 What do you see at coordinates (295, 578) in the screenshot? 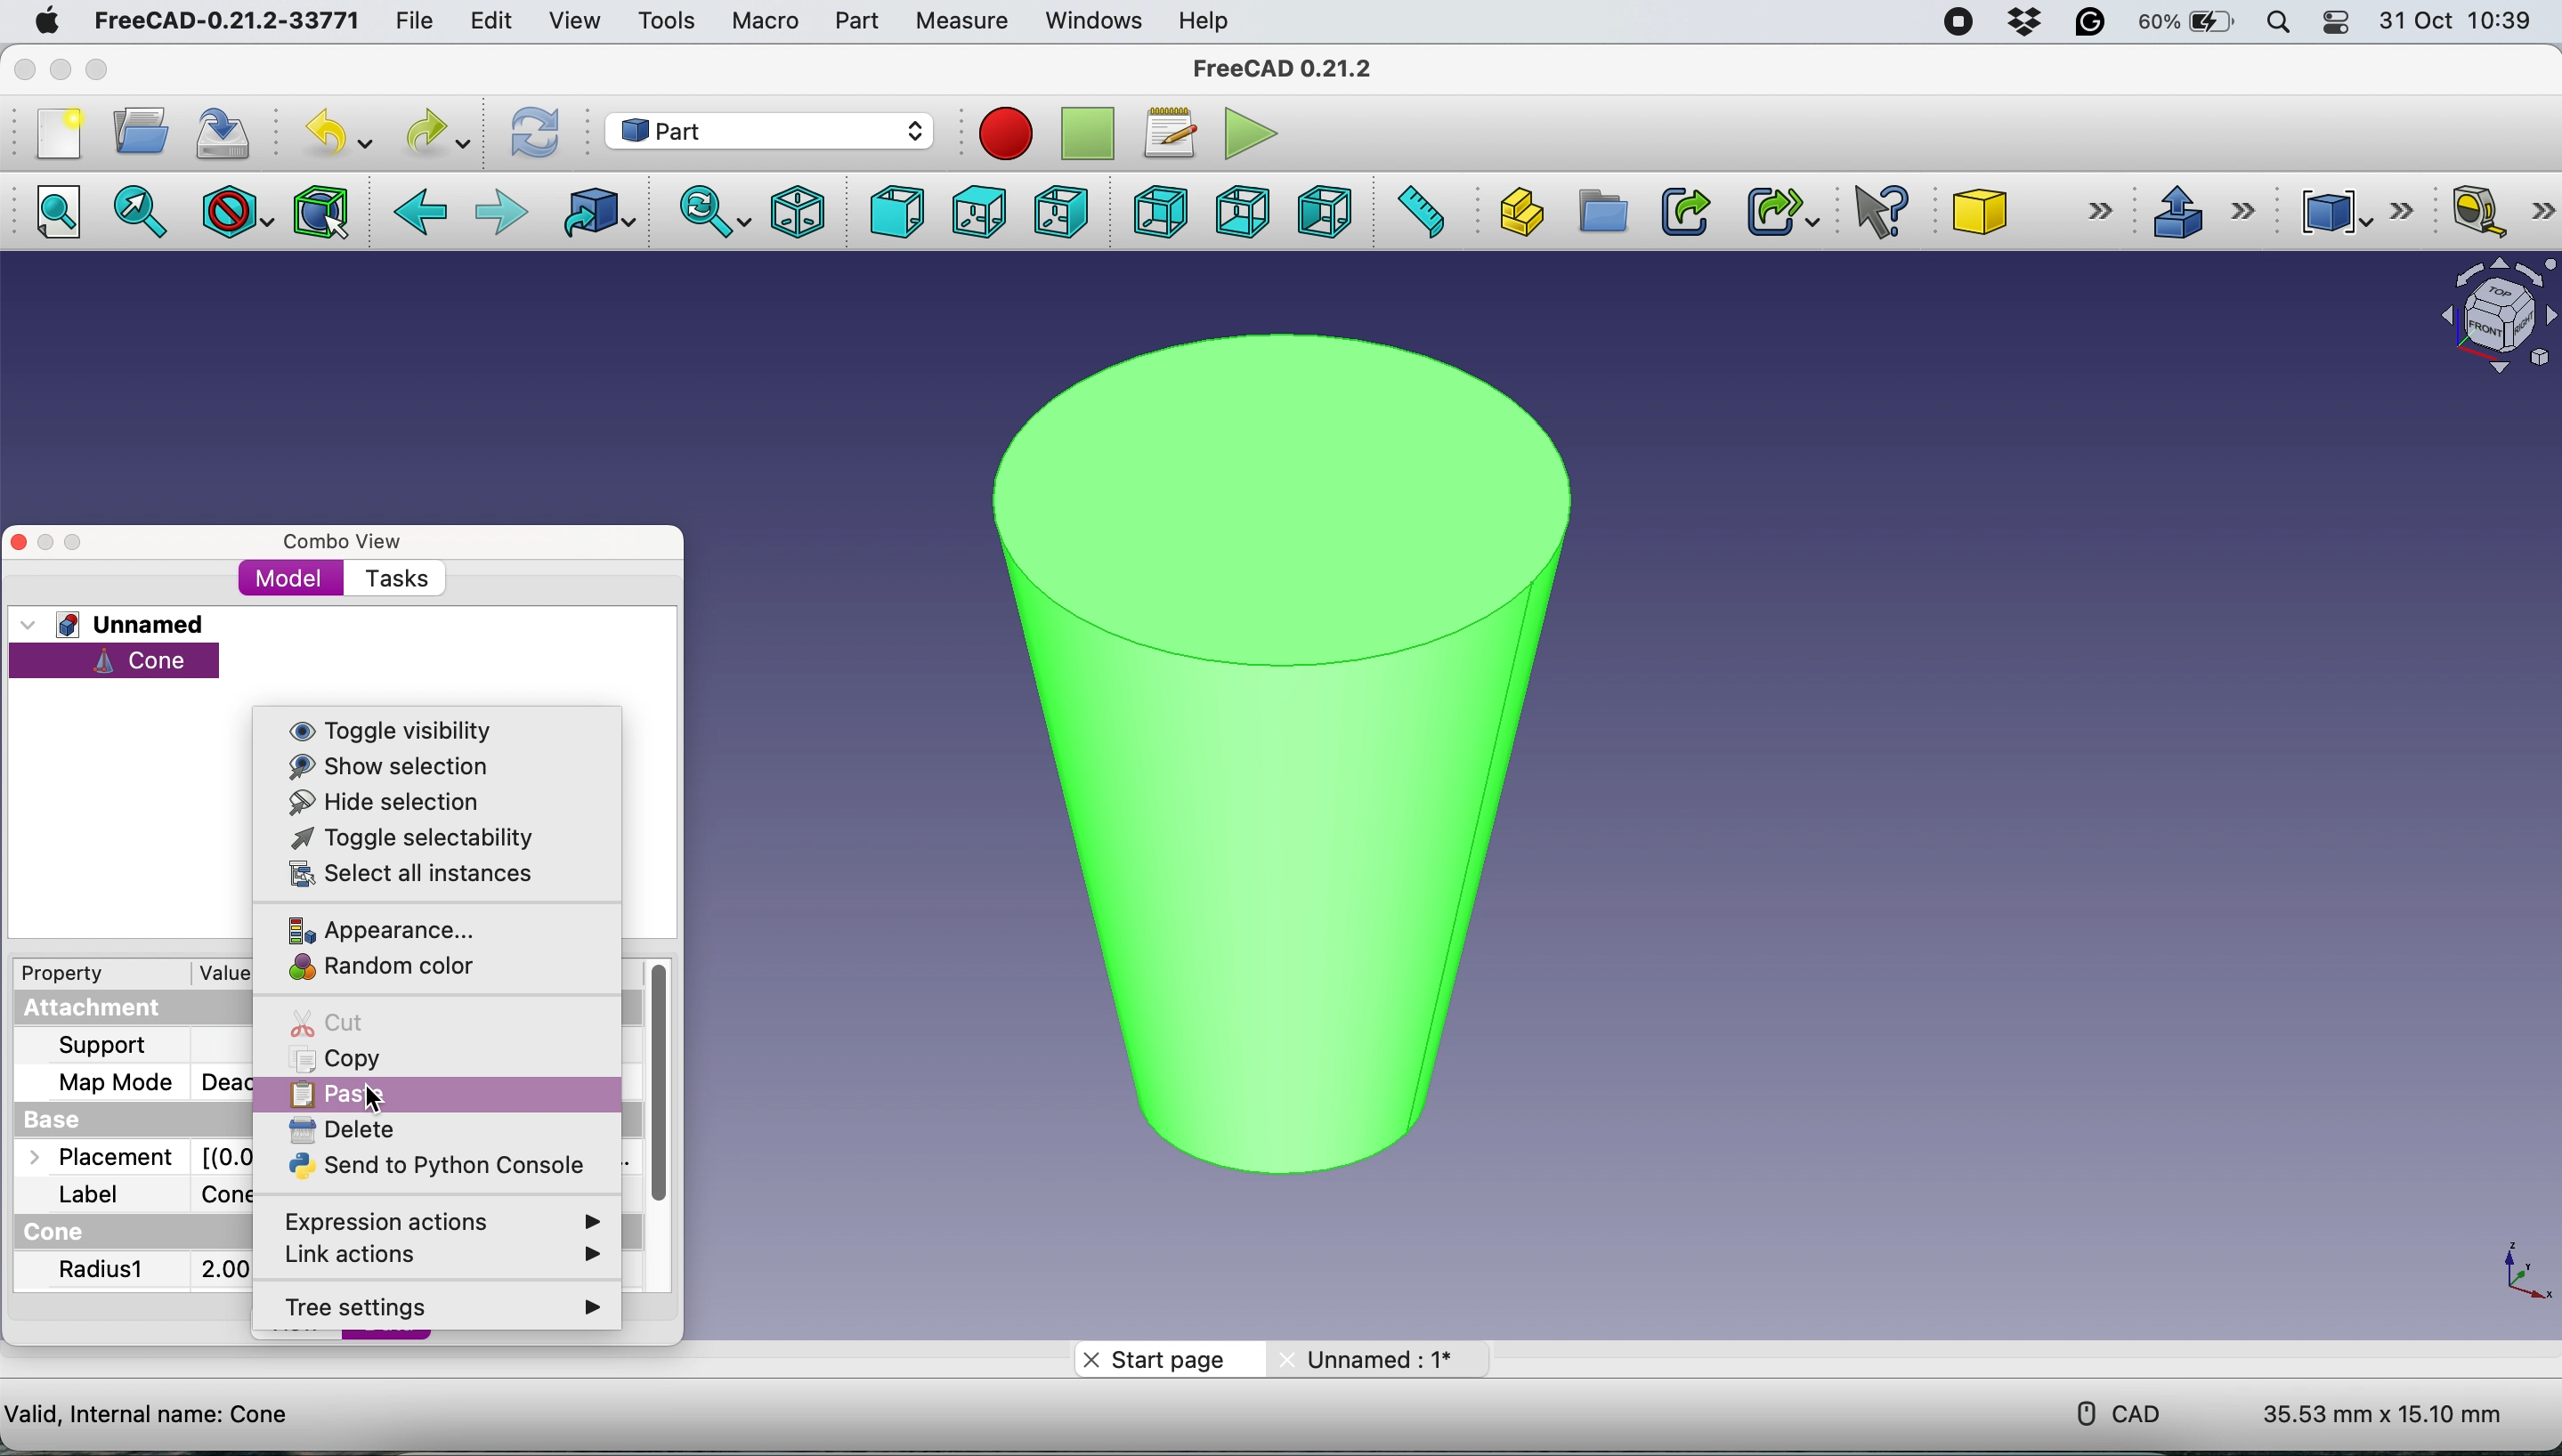
I see `model` at bounding box center [295, 578].